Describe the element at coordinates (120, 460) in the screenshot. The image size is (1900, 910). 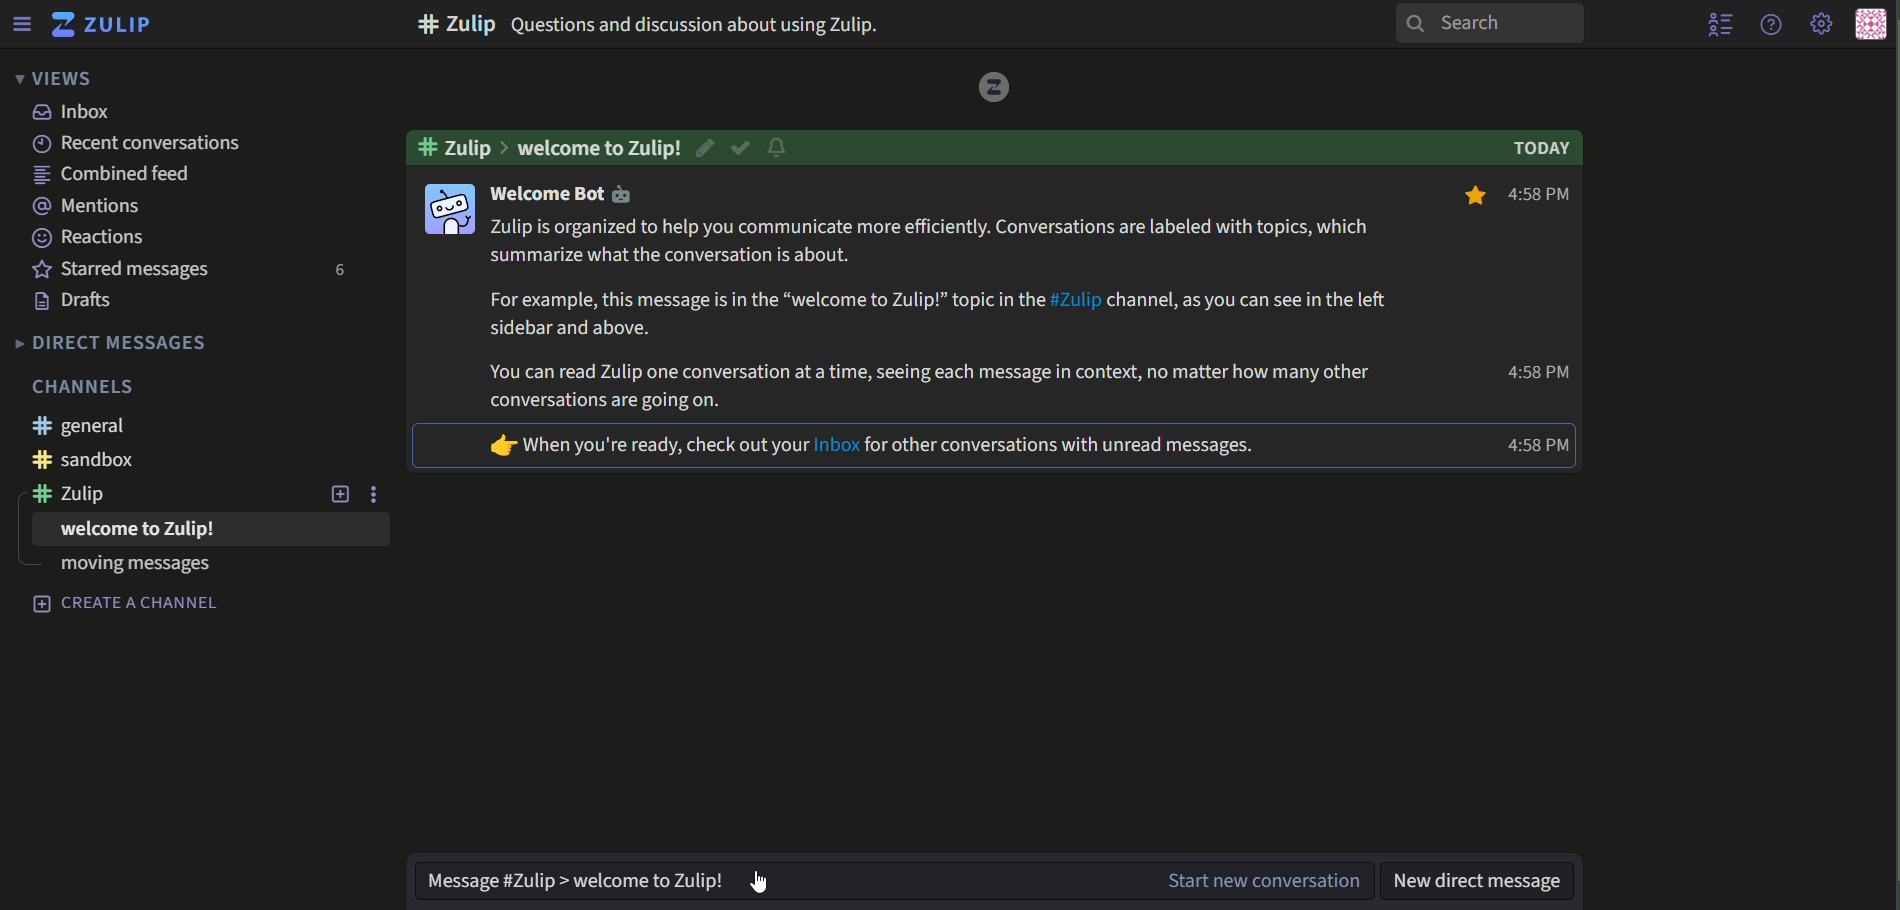
I see `text` at that location.